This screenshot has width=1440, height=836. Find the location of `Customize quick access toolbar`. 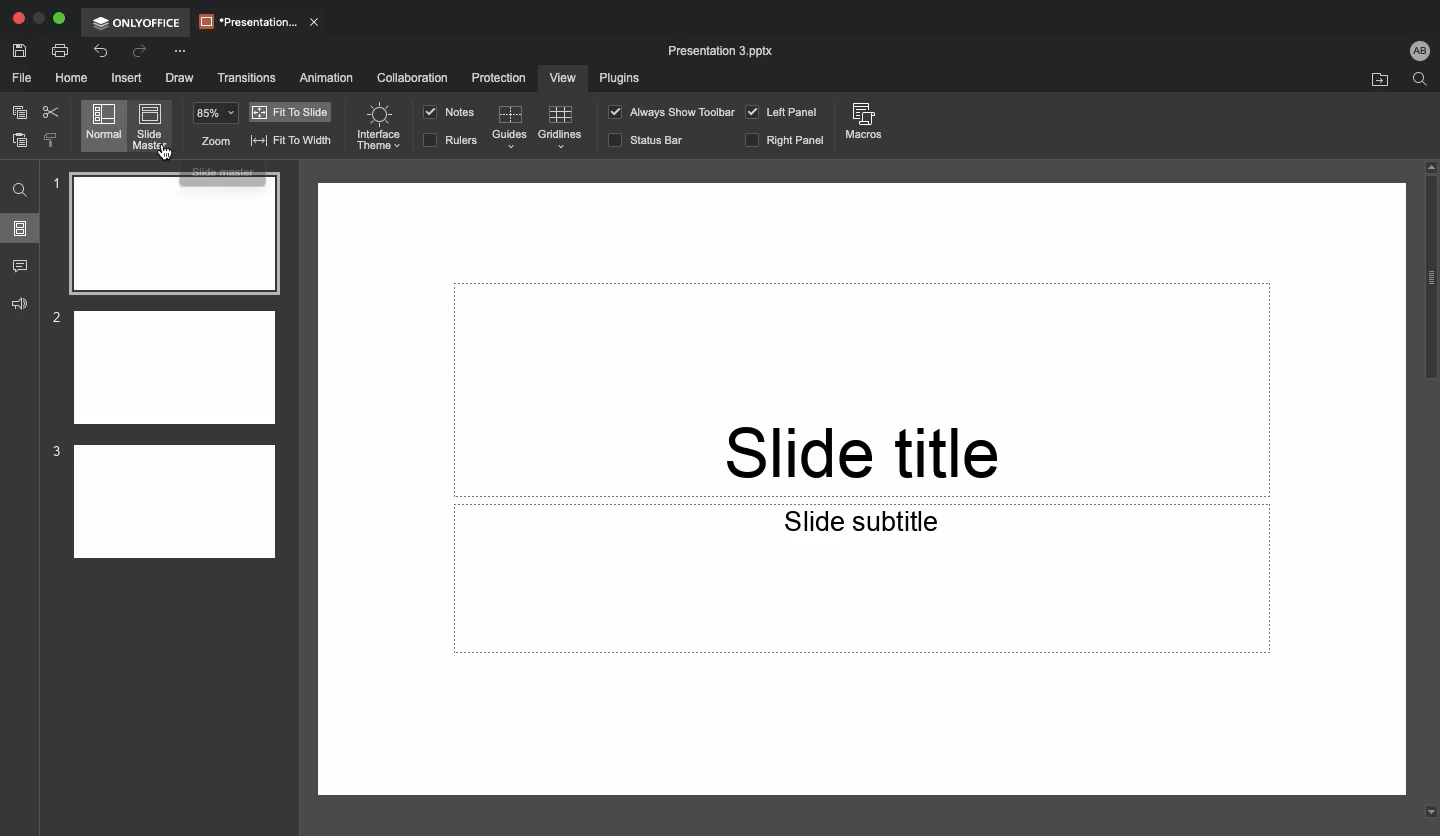

Customize quick access toolbar is located at coordinates (179, 52).